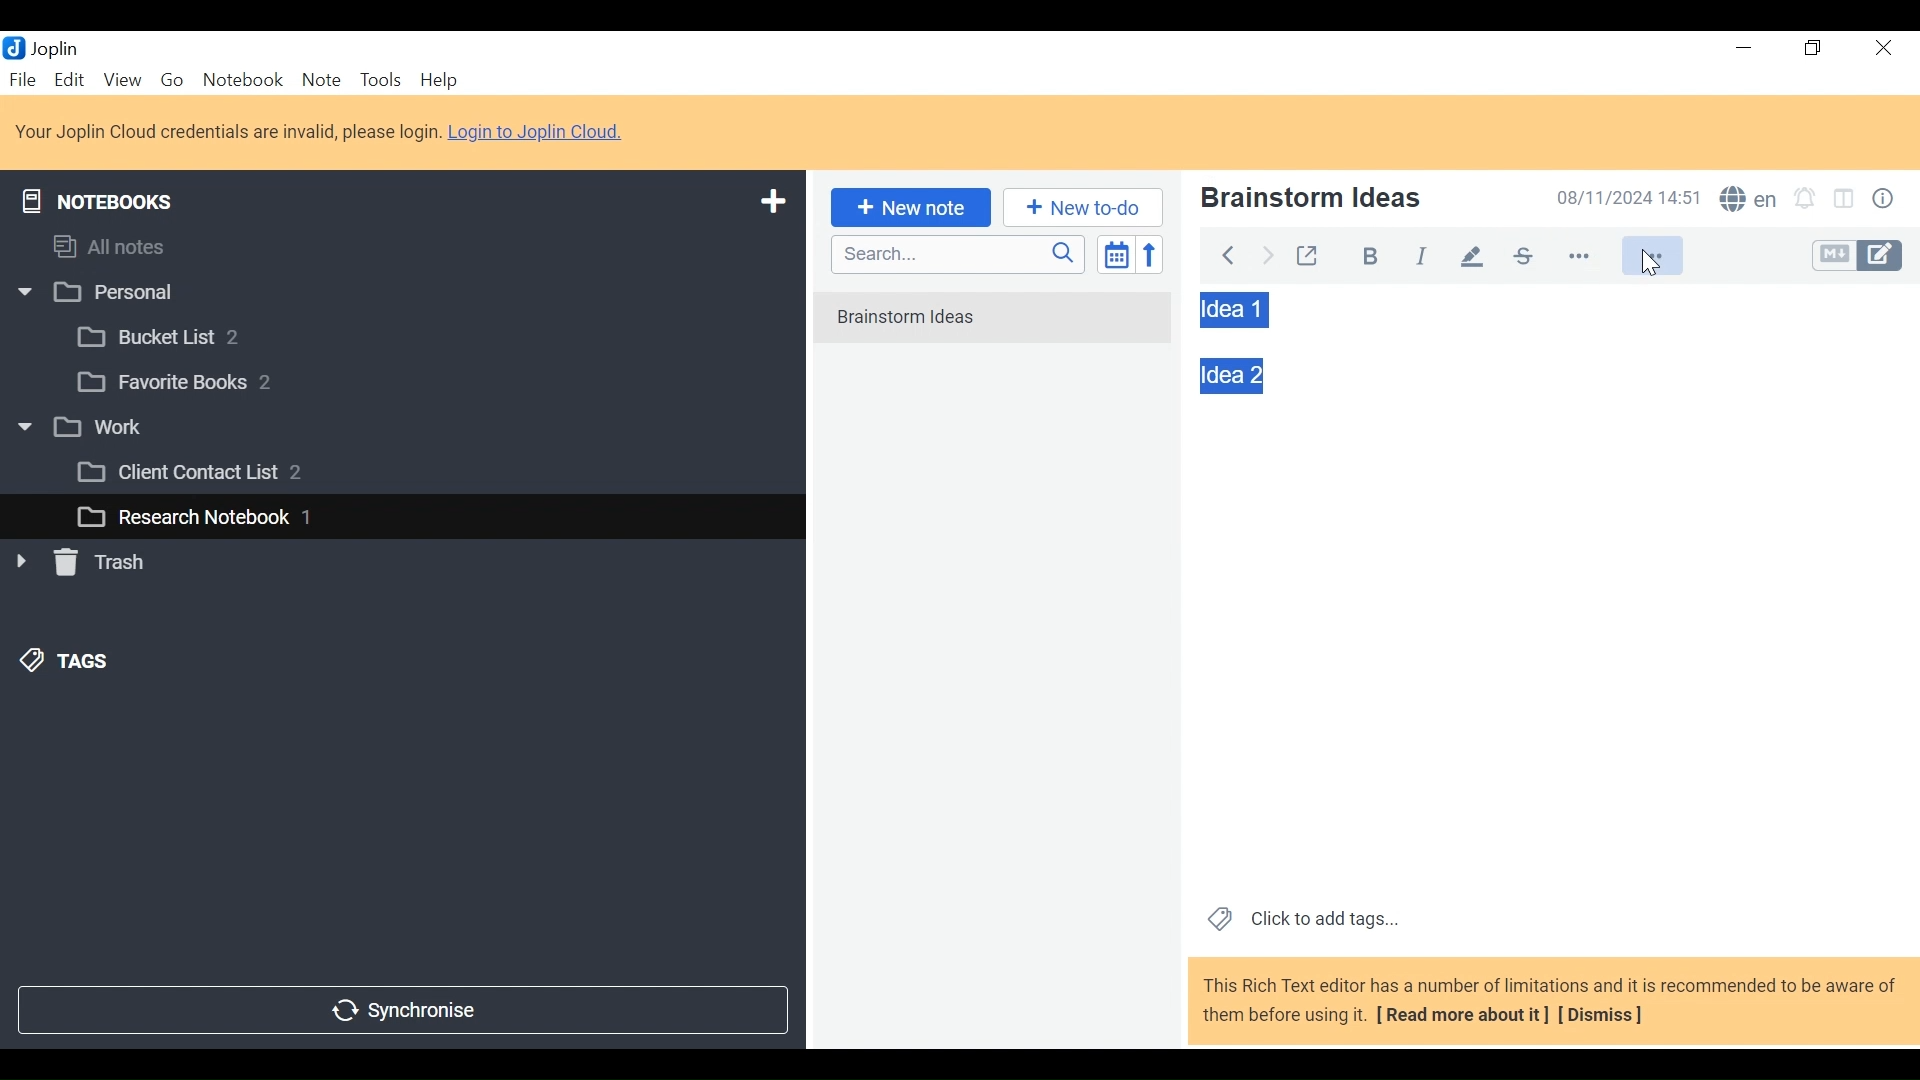  What do you see at coordinates (1083, 208) in the screenshot?
I see `Add New to Do` at bounding box center [1083, 208].